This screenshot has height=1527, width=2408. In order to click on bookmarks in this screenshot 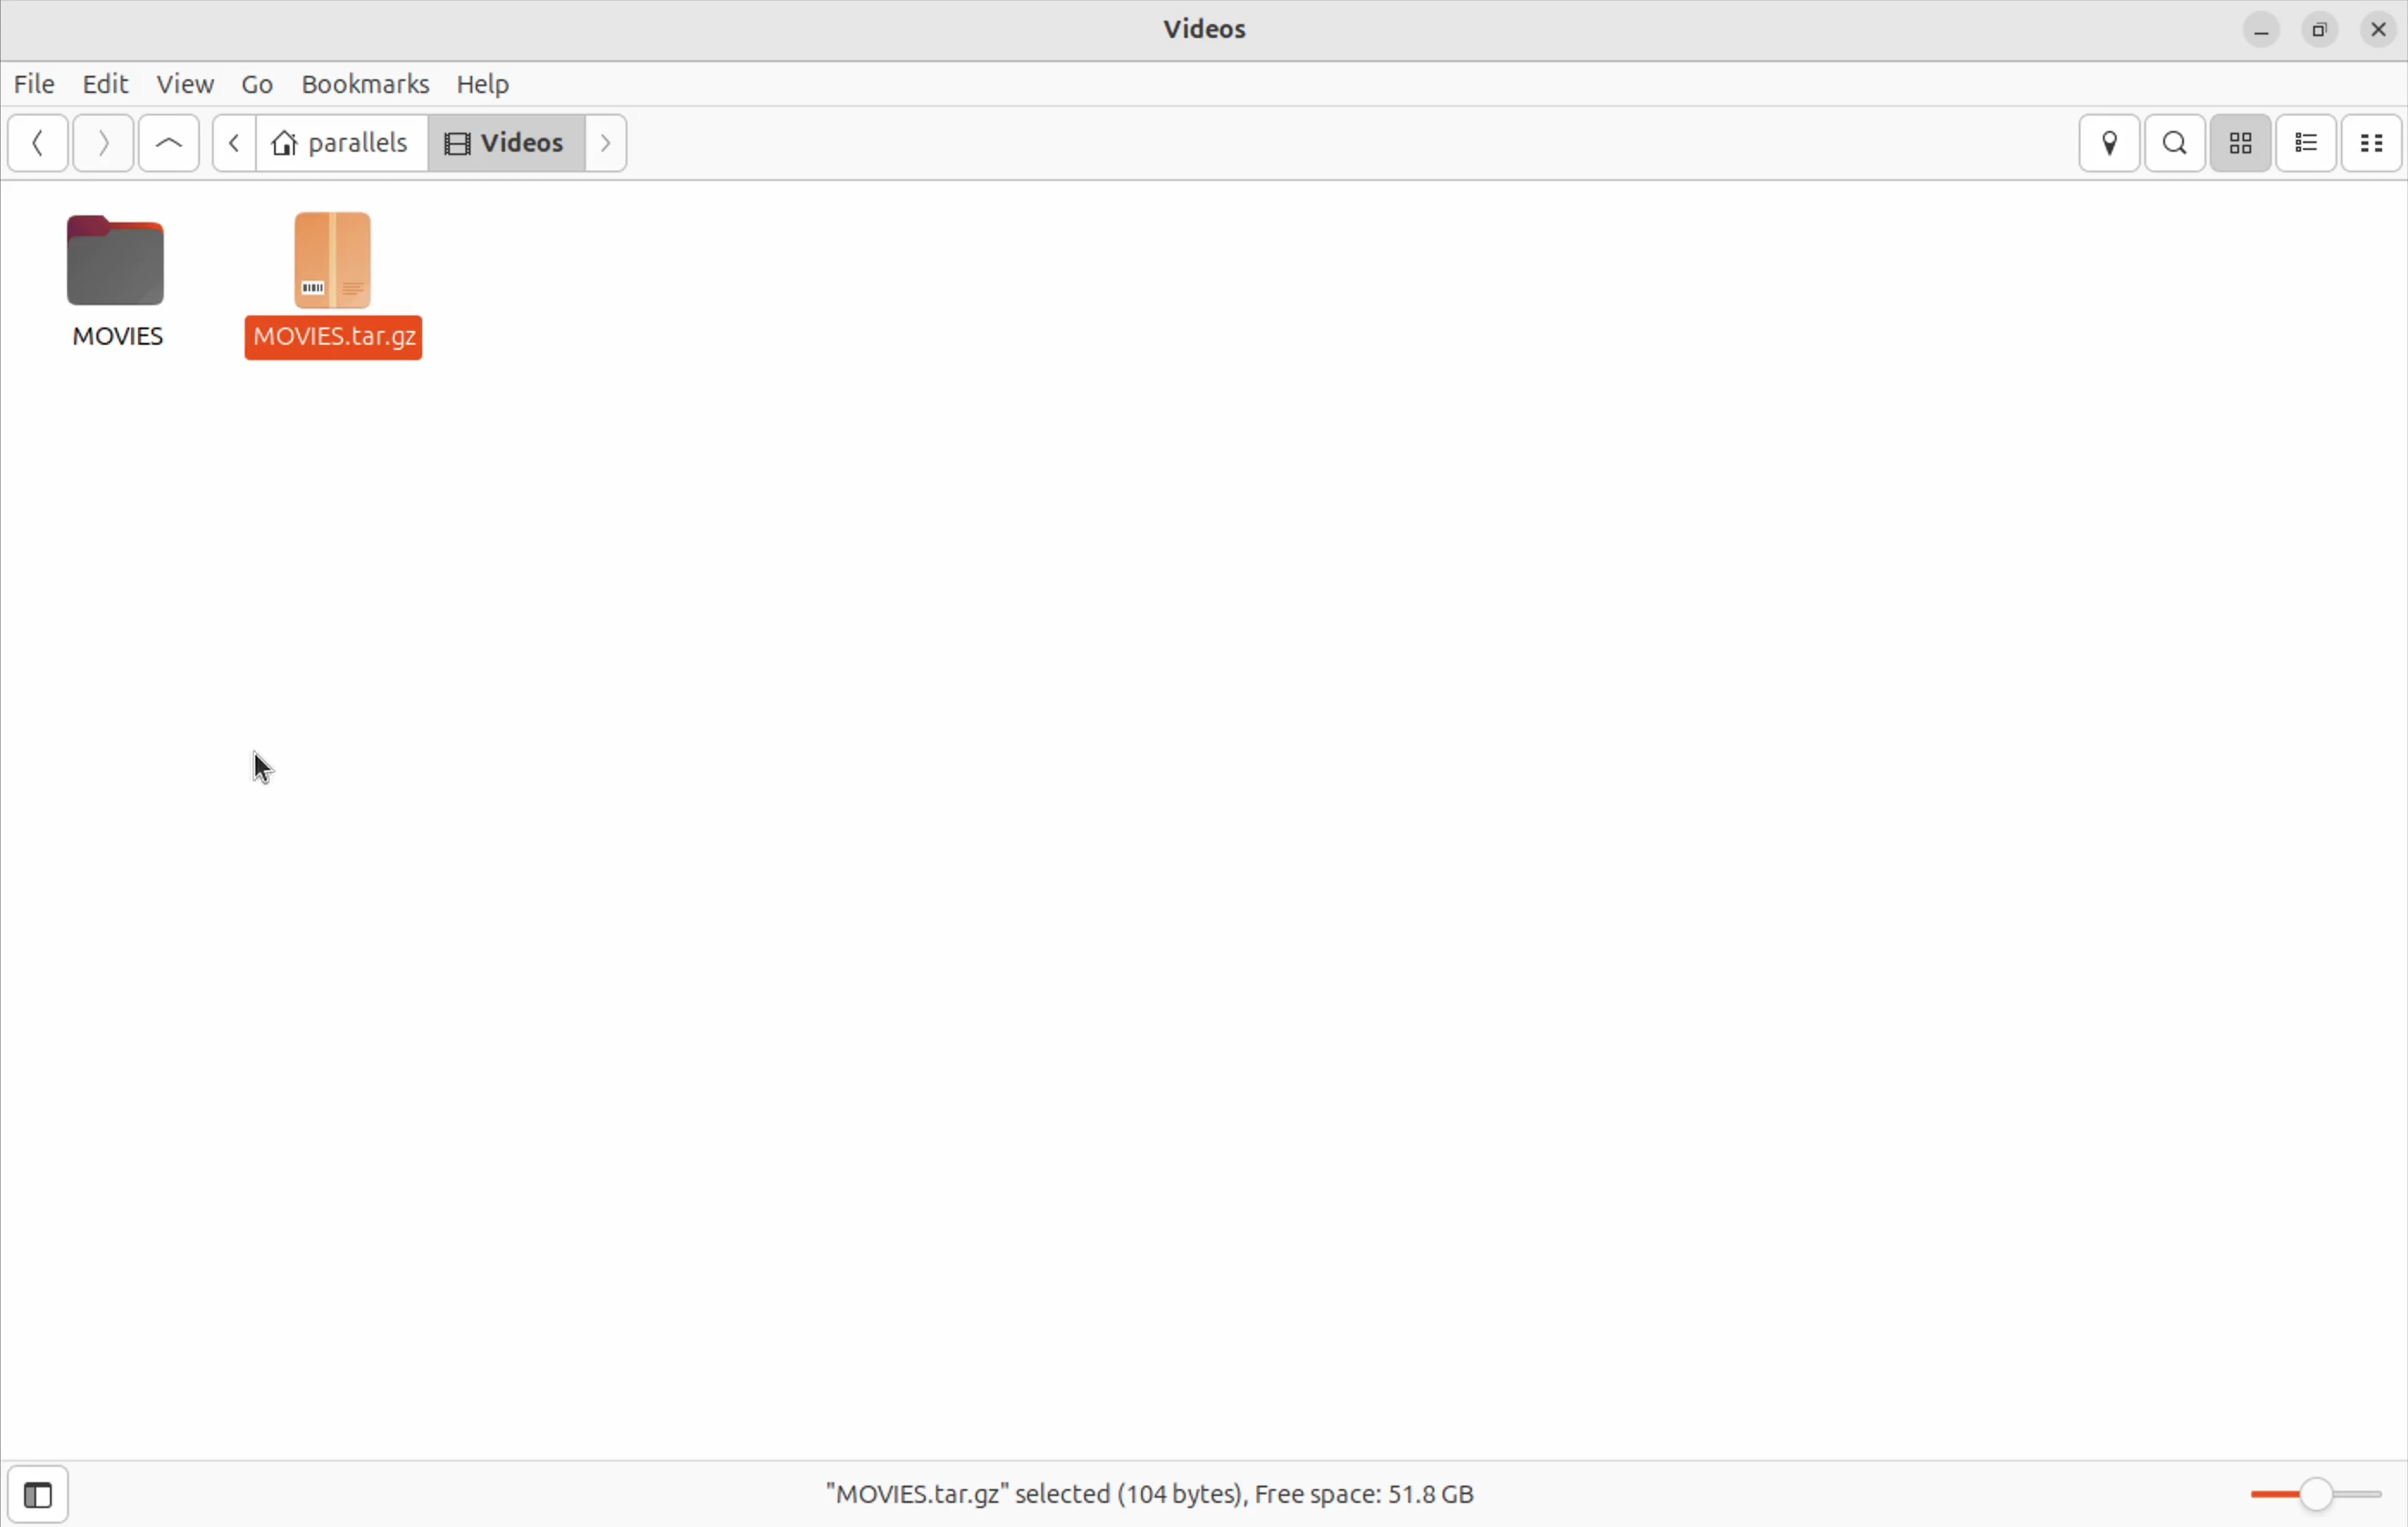, I will do `click(360, 84)`.